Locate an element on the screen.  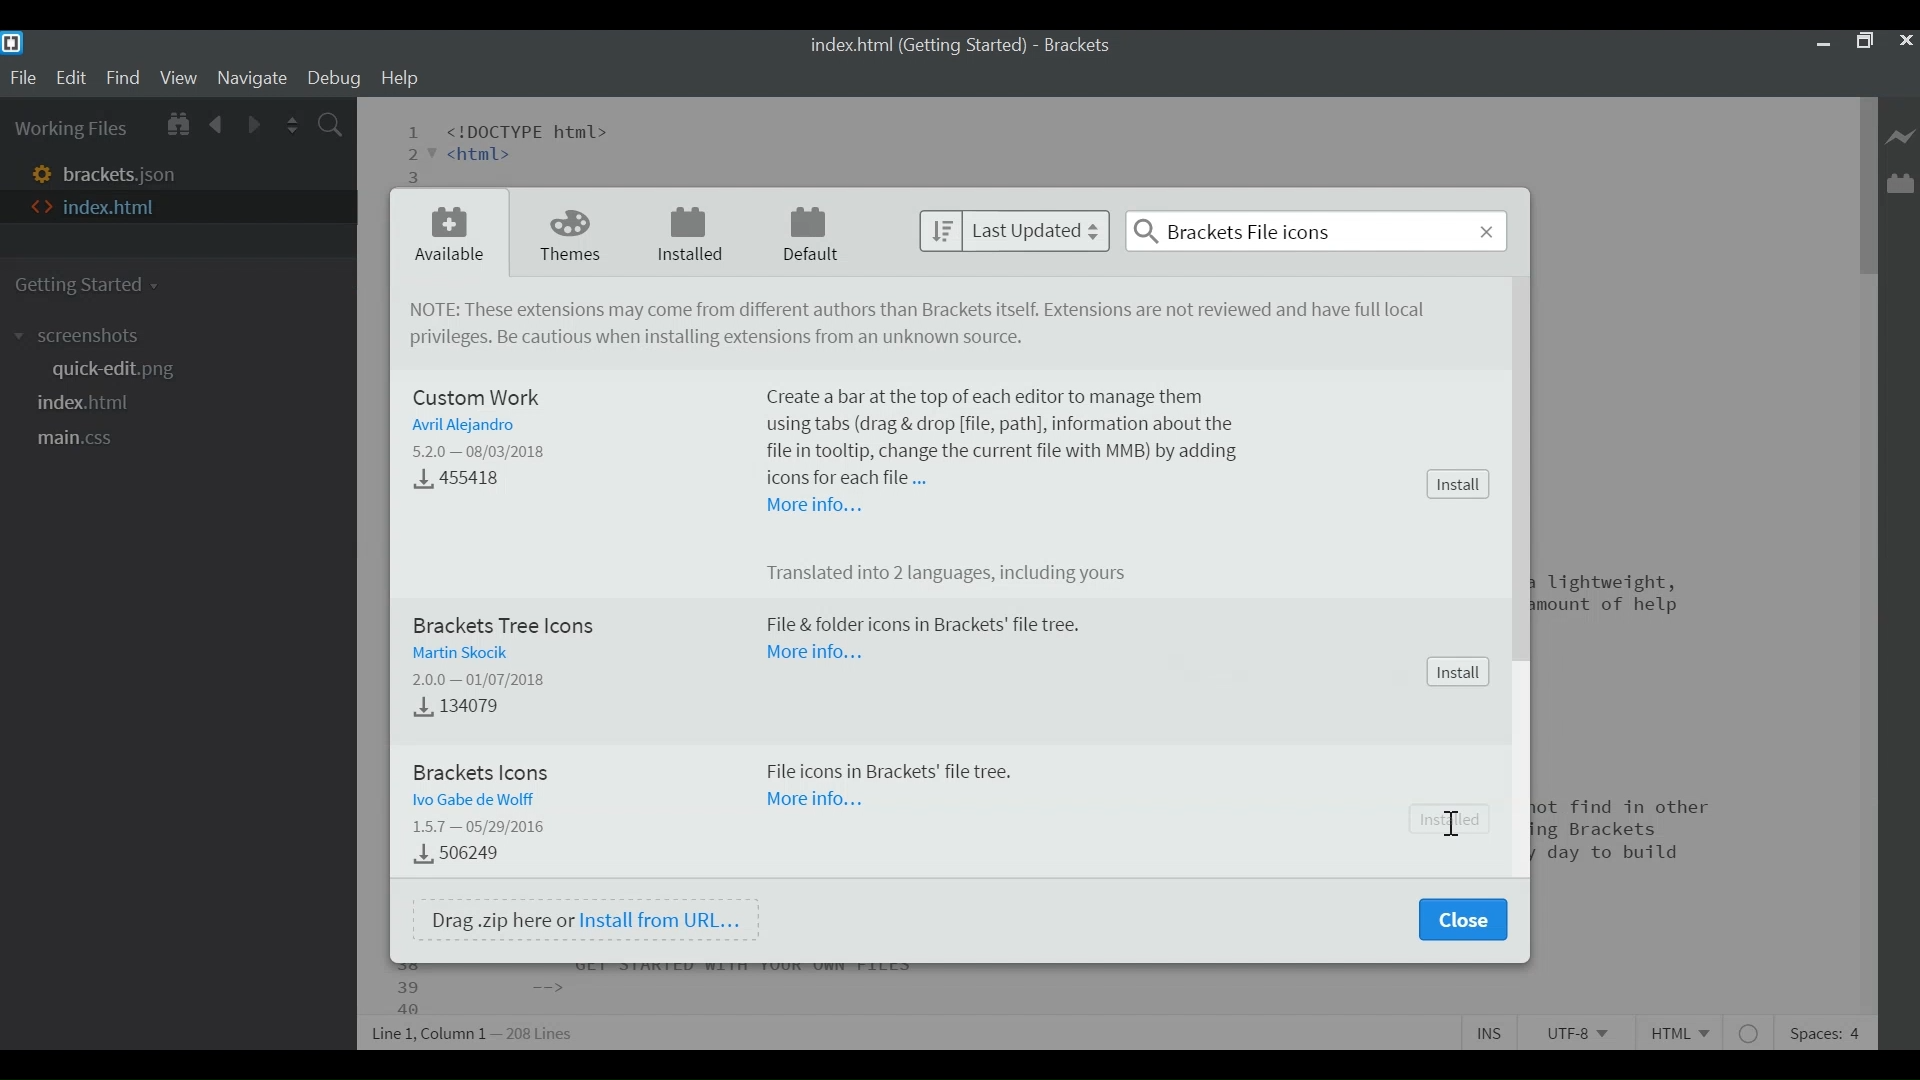
Downloads is located at coordinates (452, 709).